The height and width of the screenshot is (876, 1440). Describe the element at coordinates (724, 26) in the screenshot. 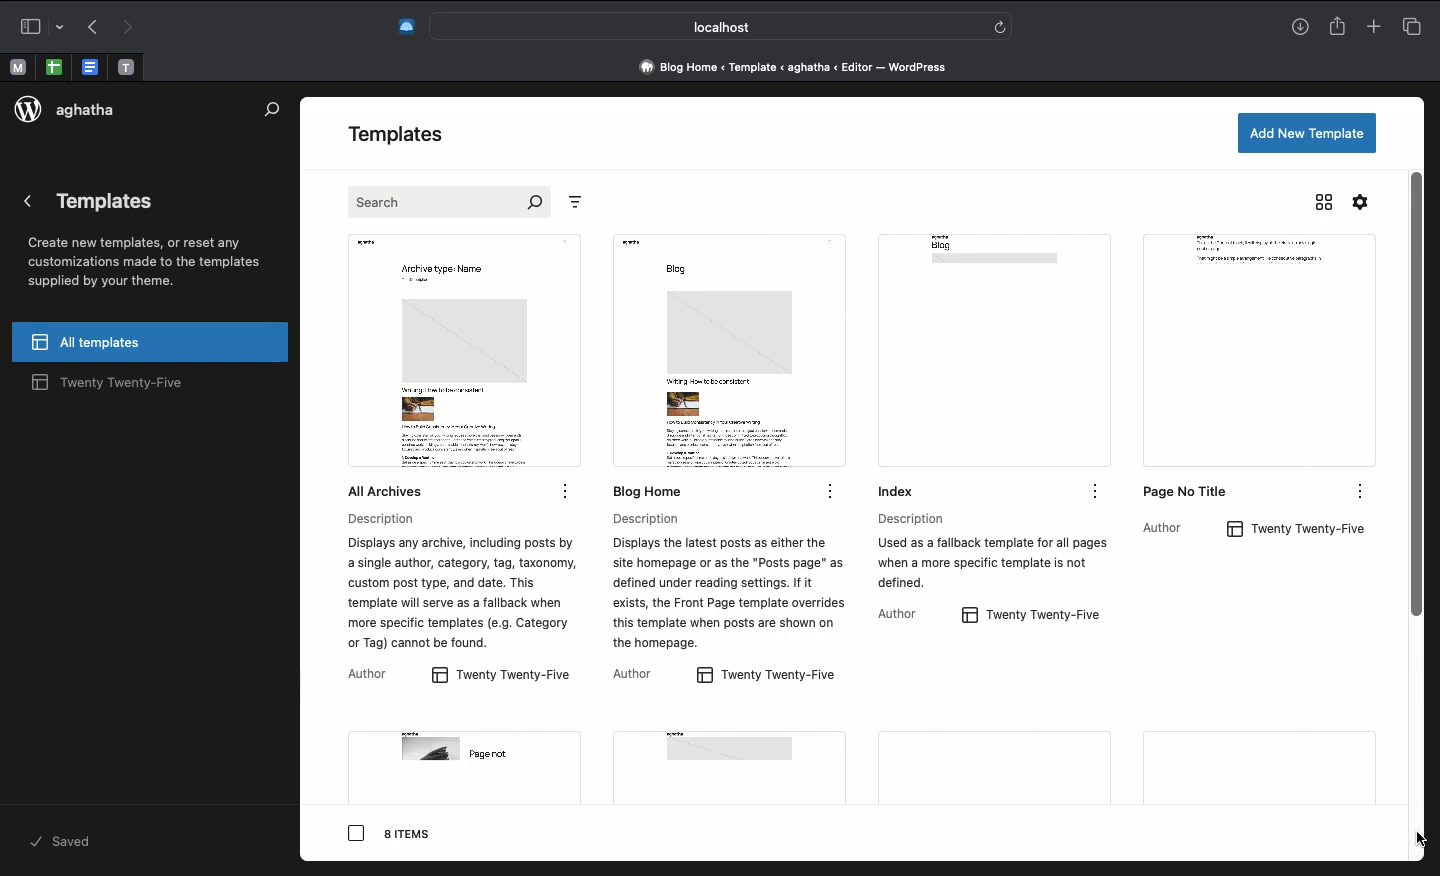

I see `Search bar` at that location.